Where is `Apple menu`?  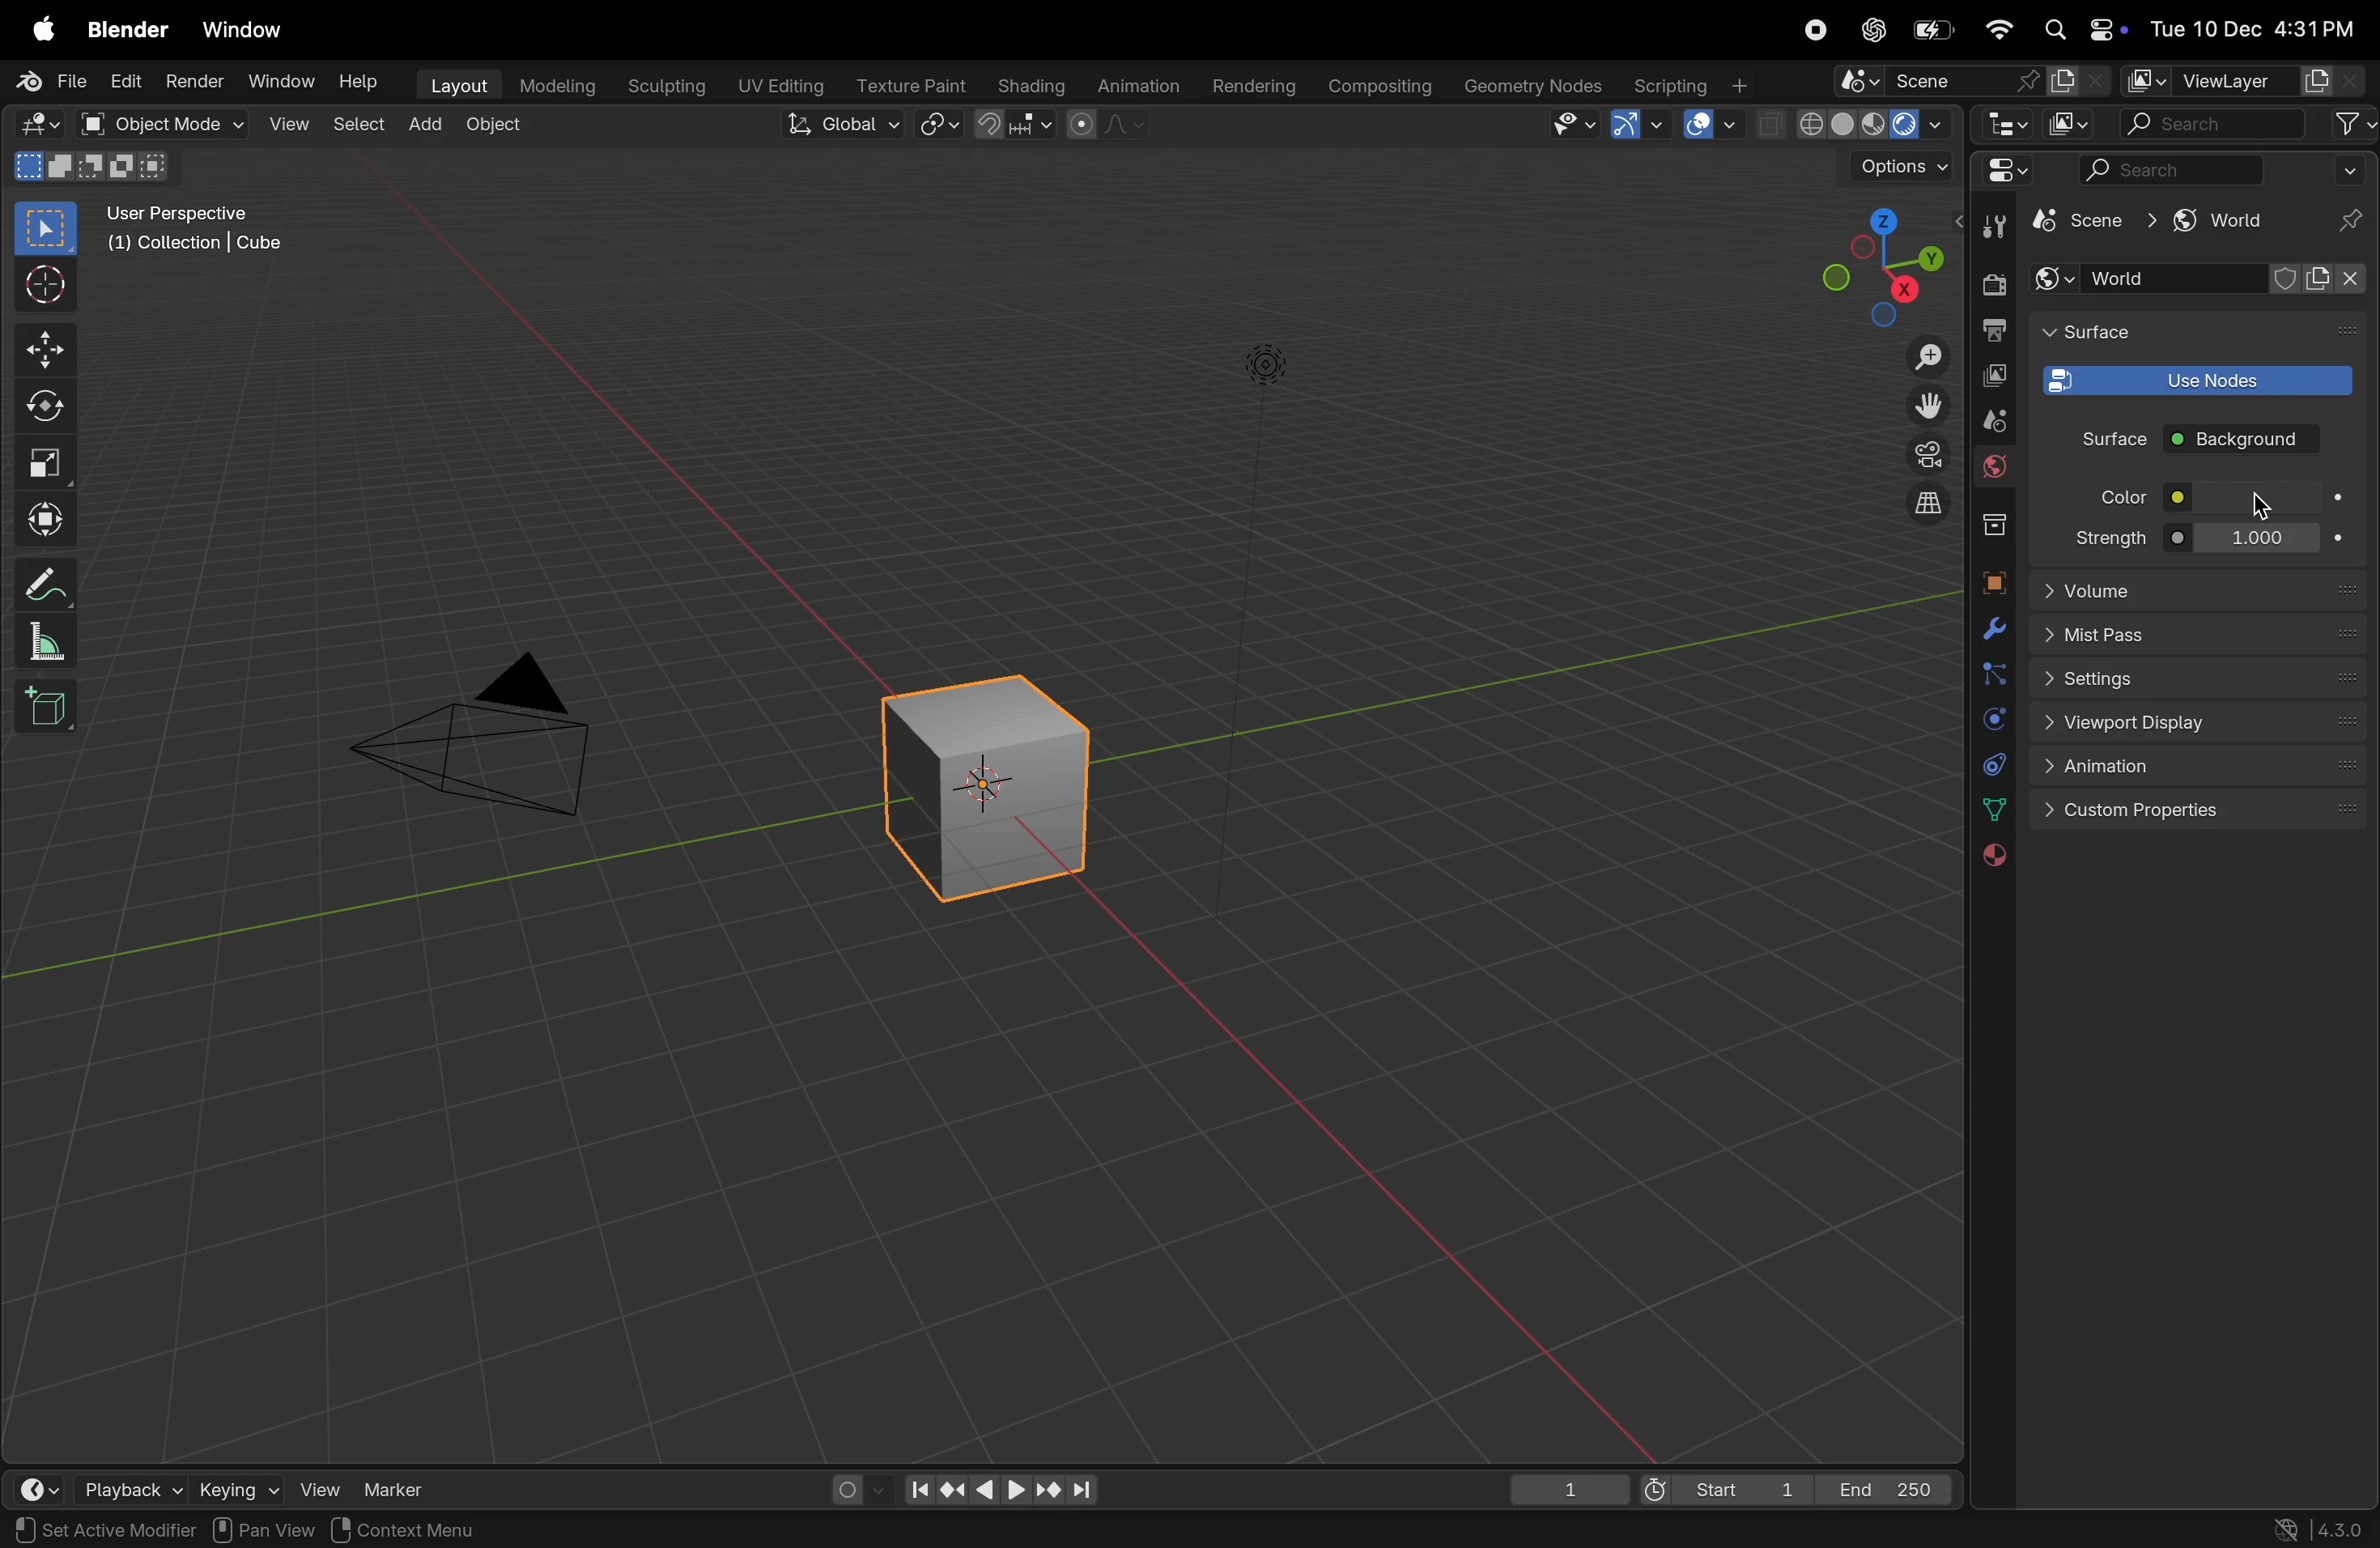 Apple menu is located at coordinates (42, 27).